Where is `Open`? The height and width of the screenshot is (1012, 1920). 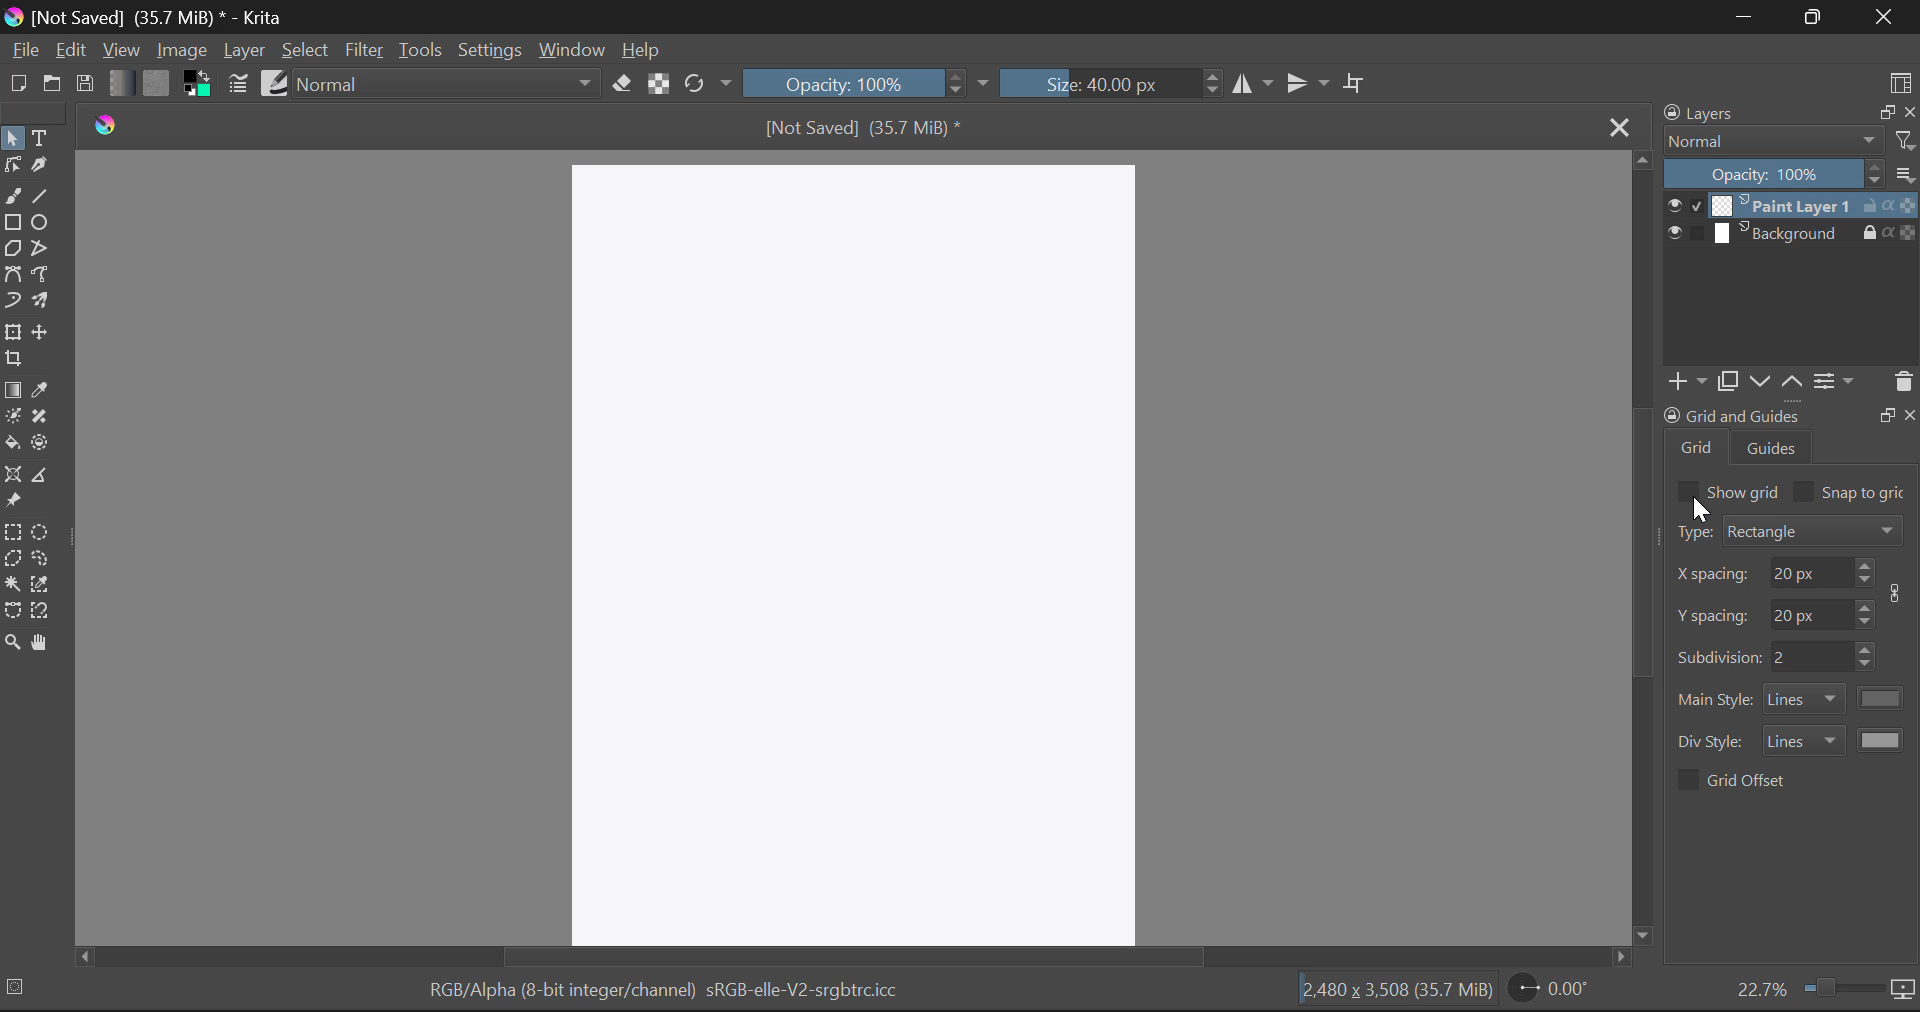 Open is located at coordinates (52, 86).